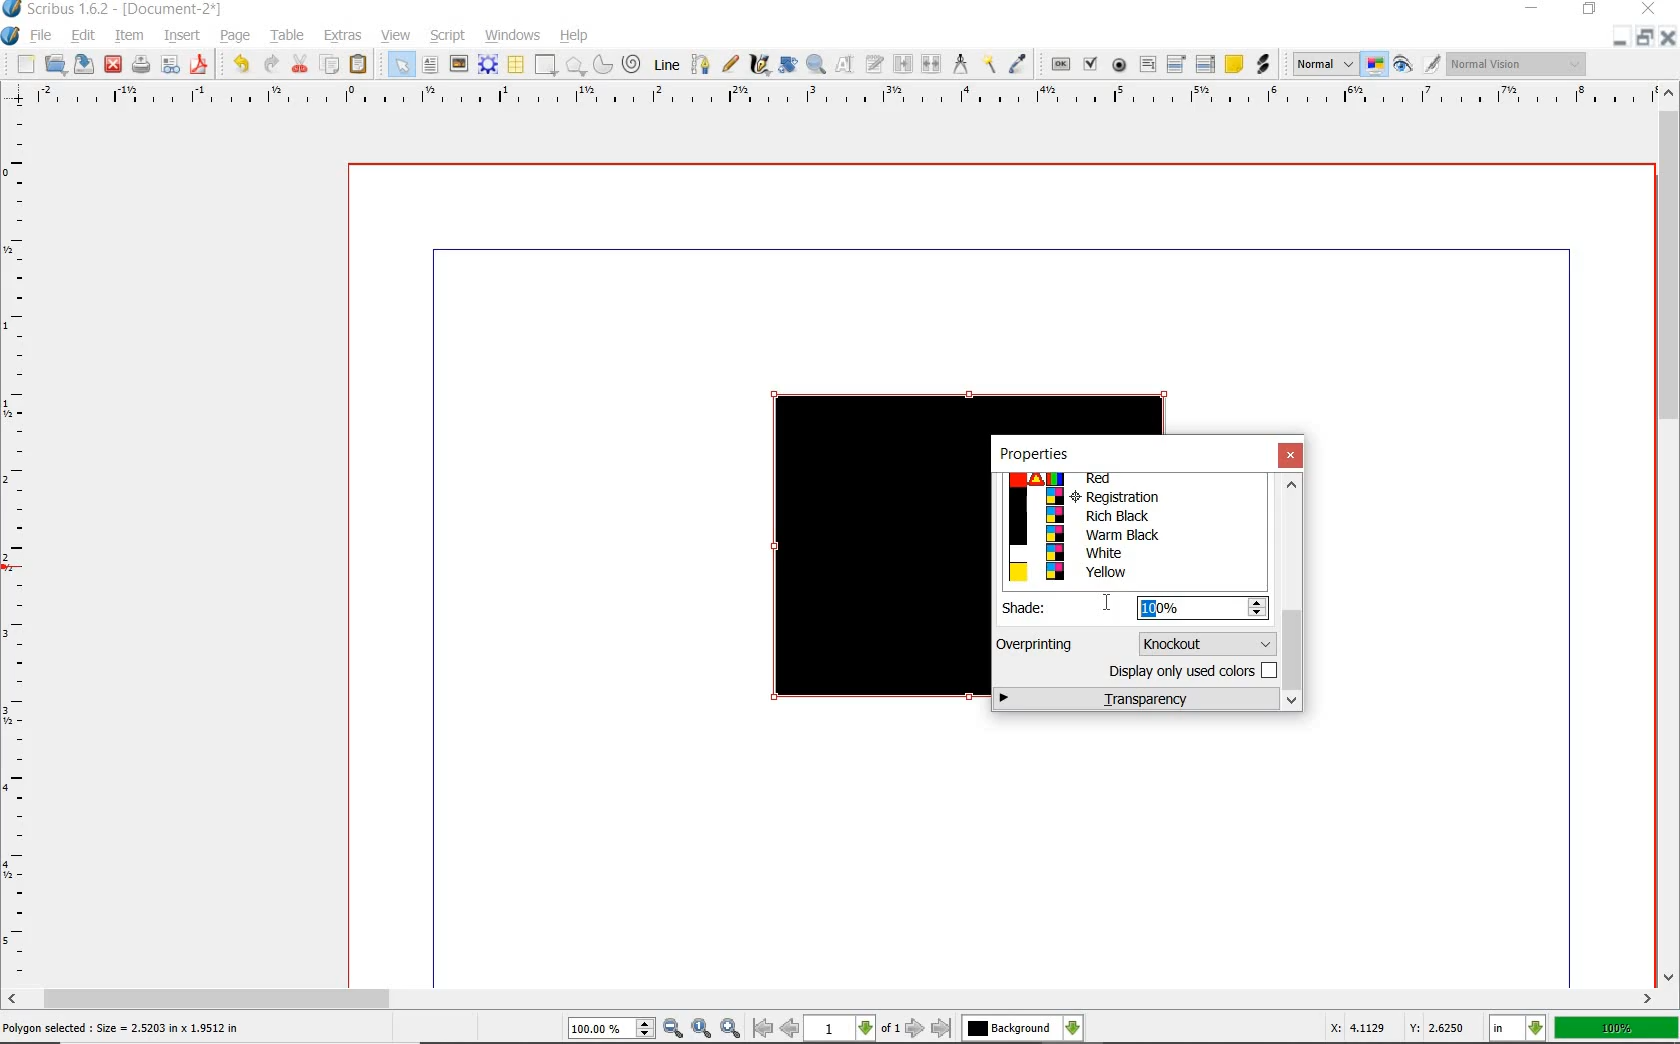 Image resolution: width=1680 pixels, height=1044 pixels. Describe the element at coordinates (915, 1029) in the screenshot. I see `go to next page` at that location.